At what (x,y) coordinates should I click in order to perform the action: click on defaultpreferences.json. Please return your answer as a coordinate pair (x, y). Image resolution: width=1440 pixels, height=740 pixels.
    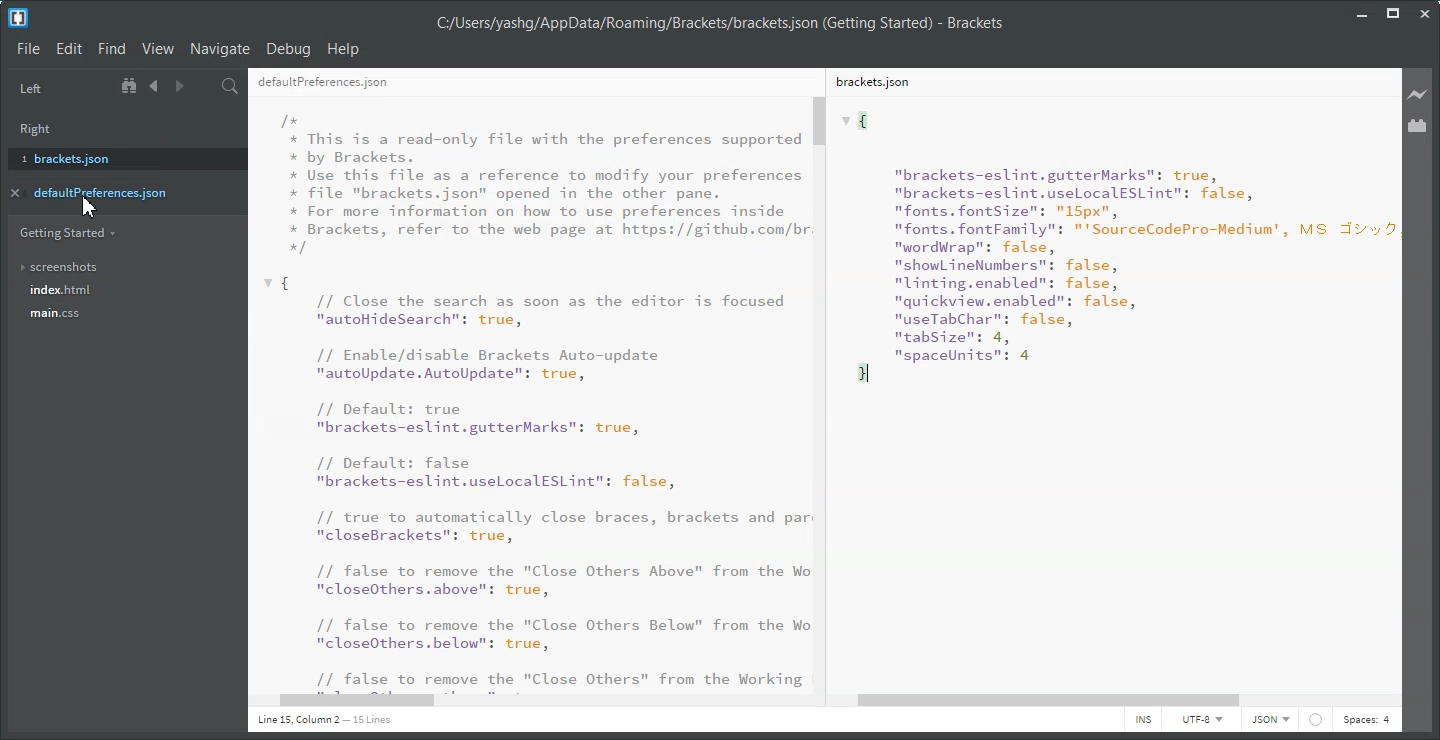
    Looking at the image, I should click on (114, 192).